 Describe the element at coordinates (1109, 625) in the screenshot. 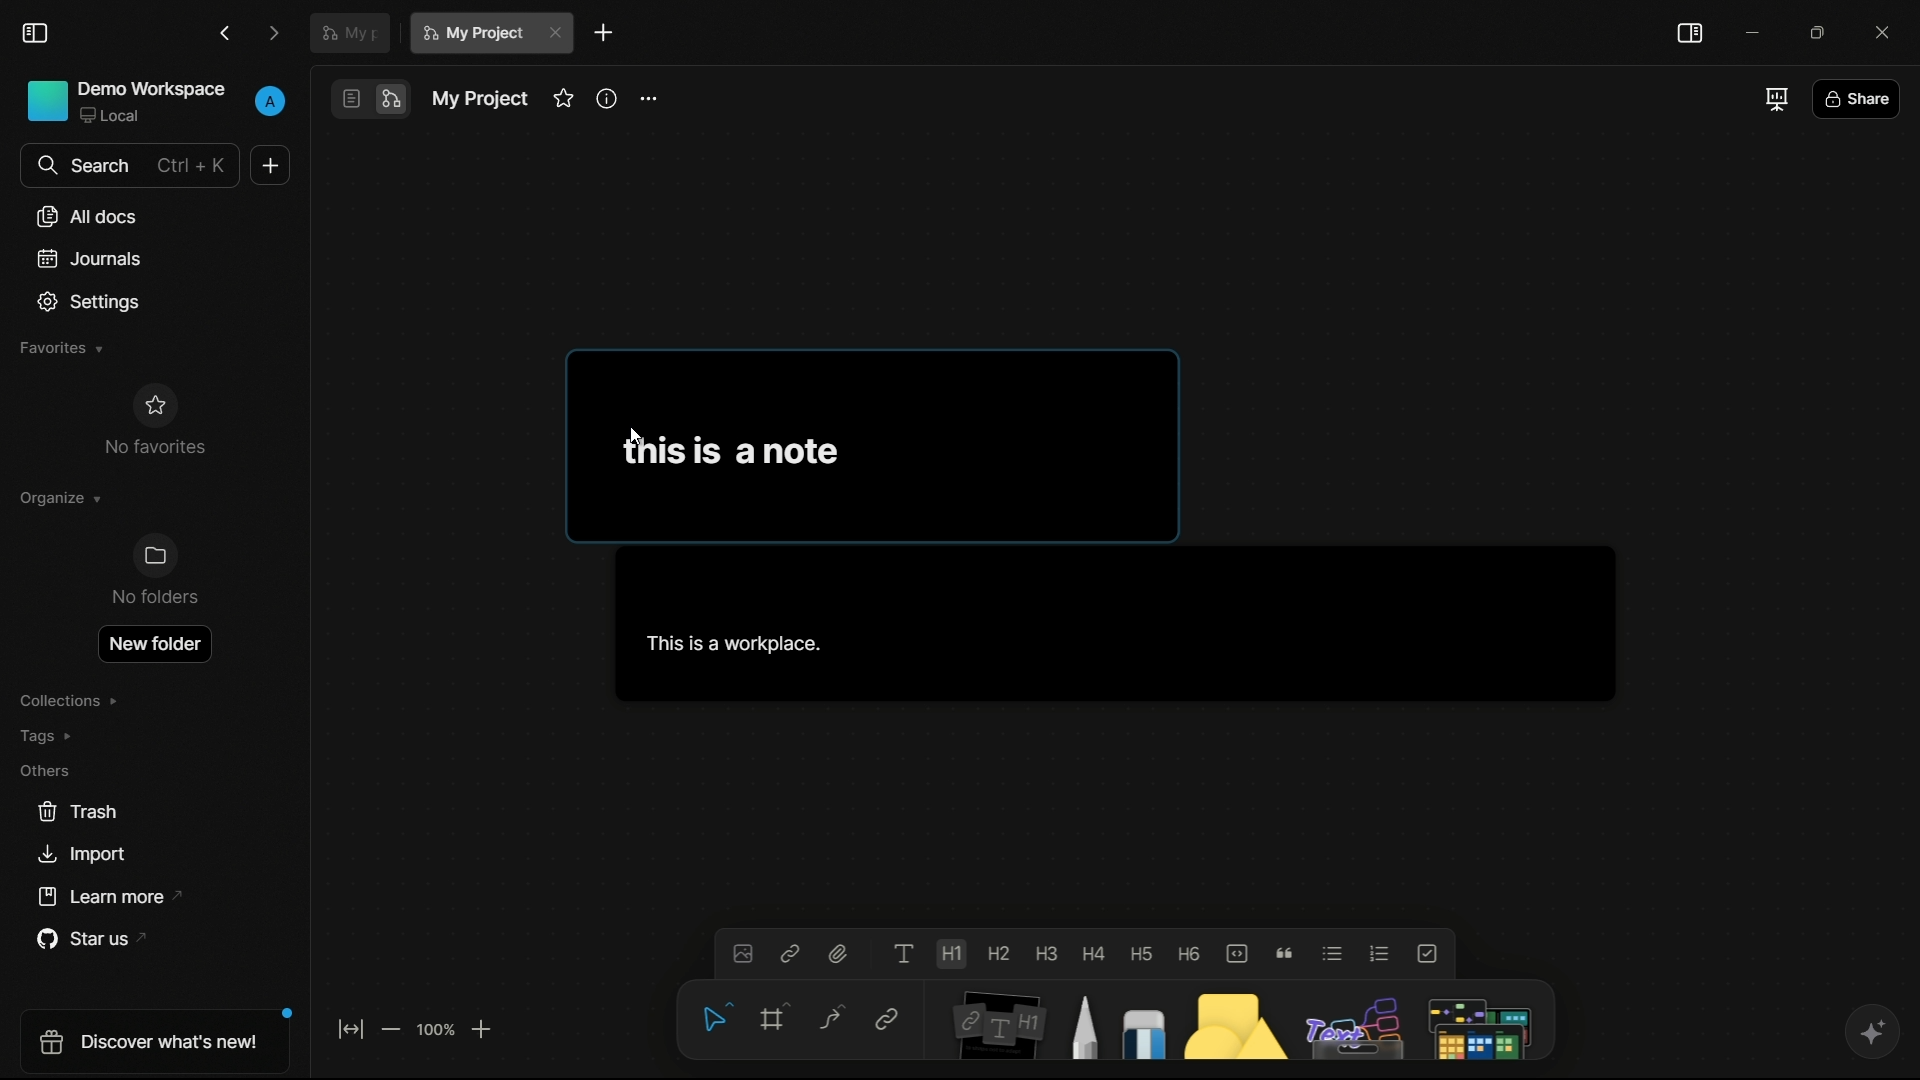

I see `this is workspace` at that location.